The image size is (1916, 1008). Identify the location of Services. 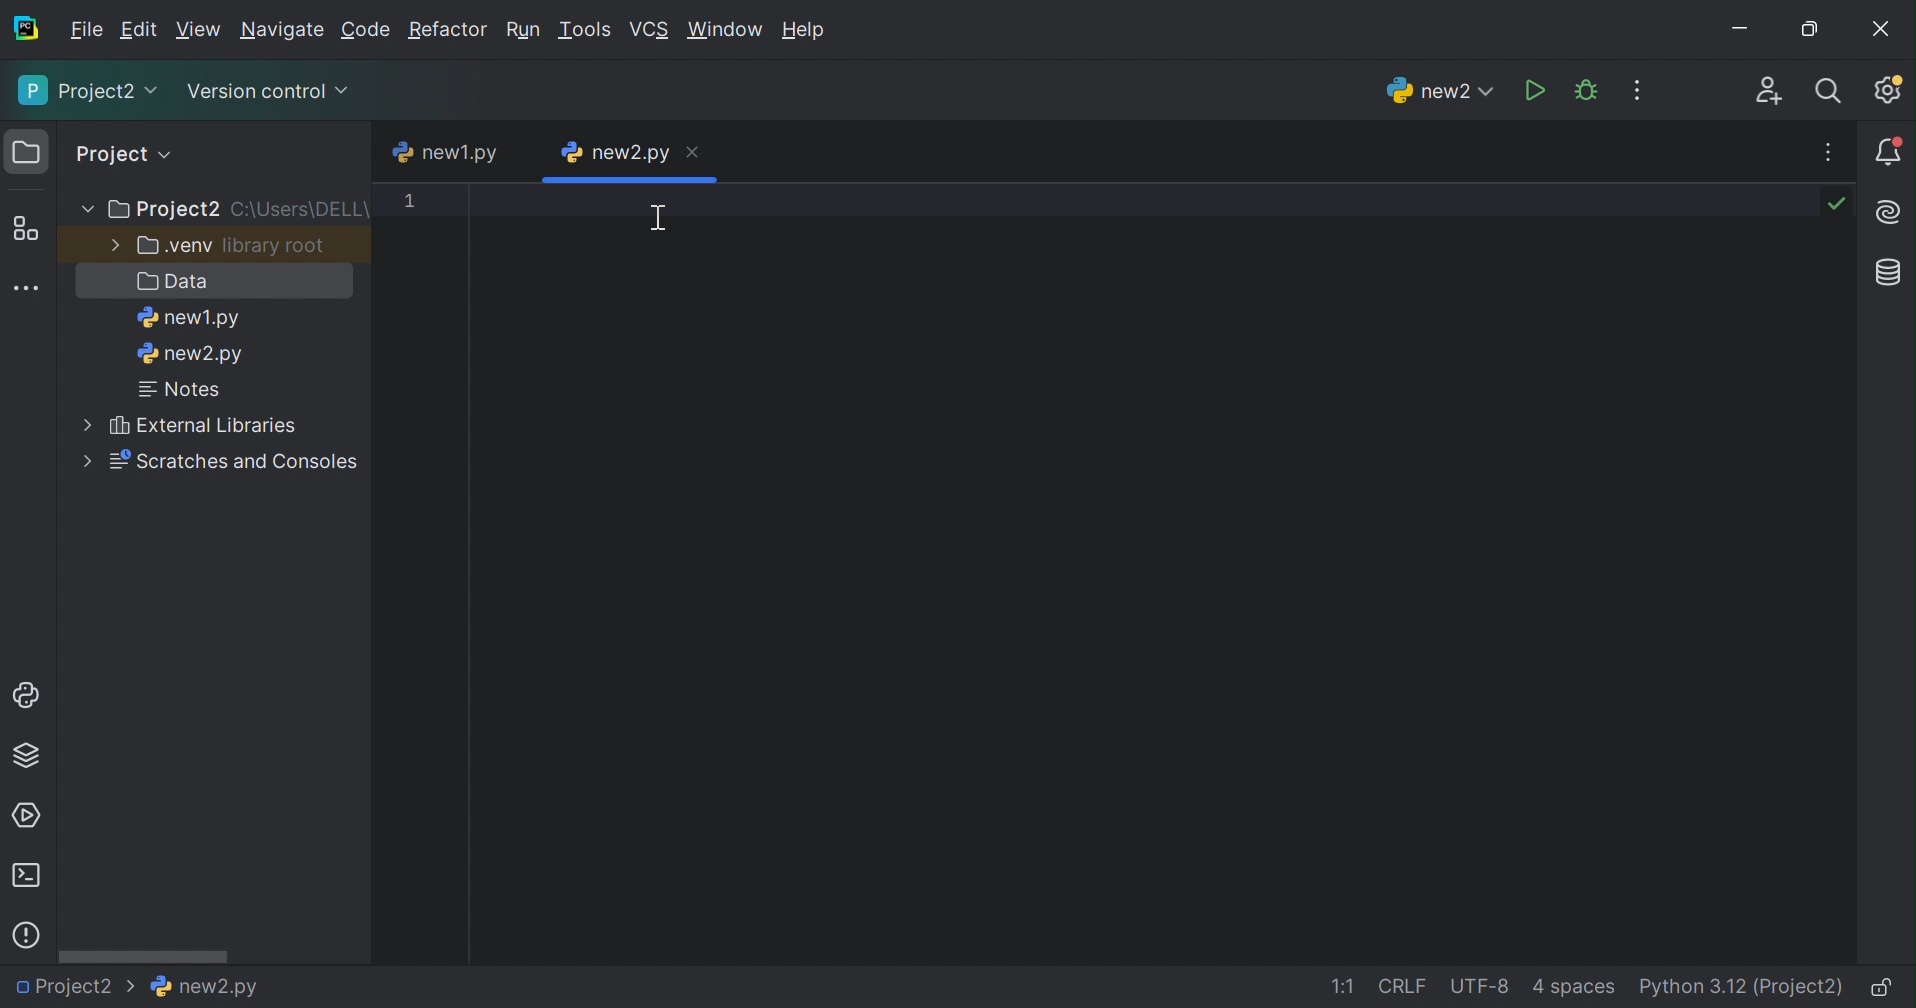
(31, 814).